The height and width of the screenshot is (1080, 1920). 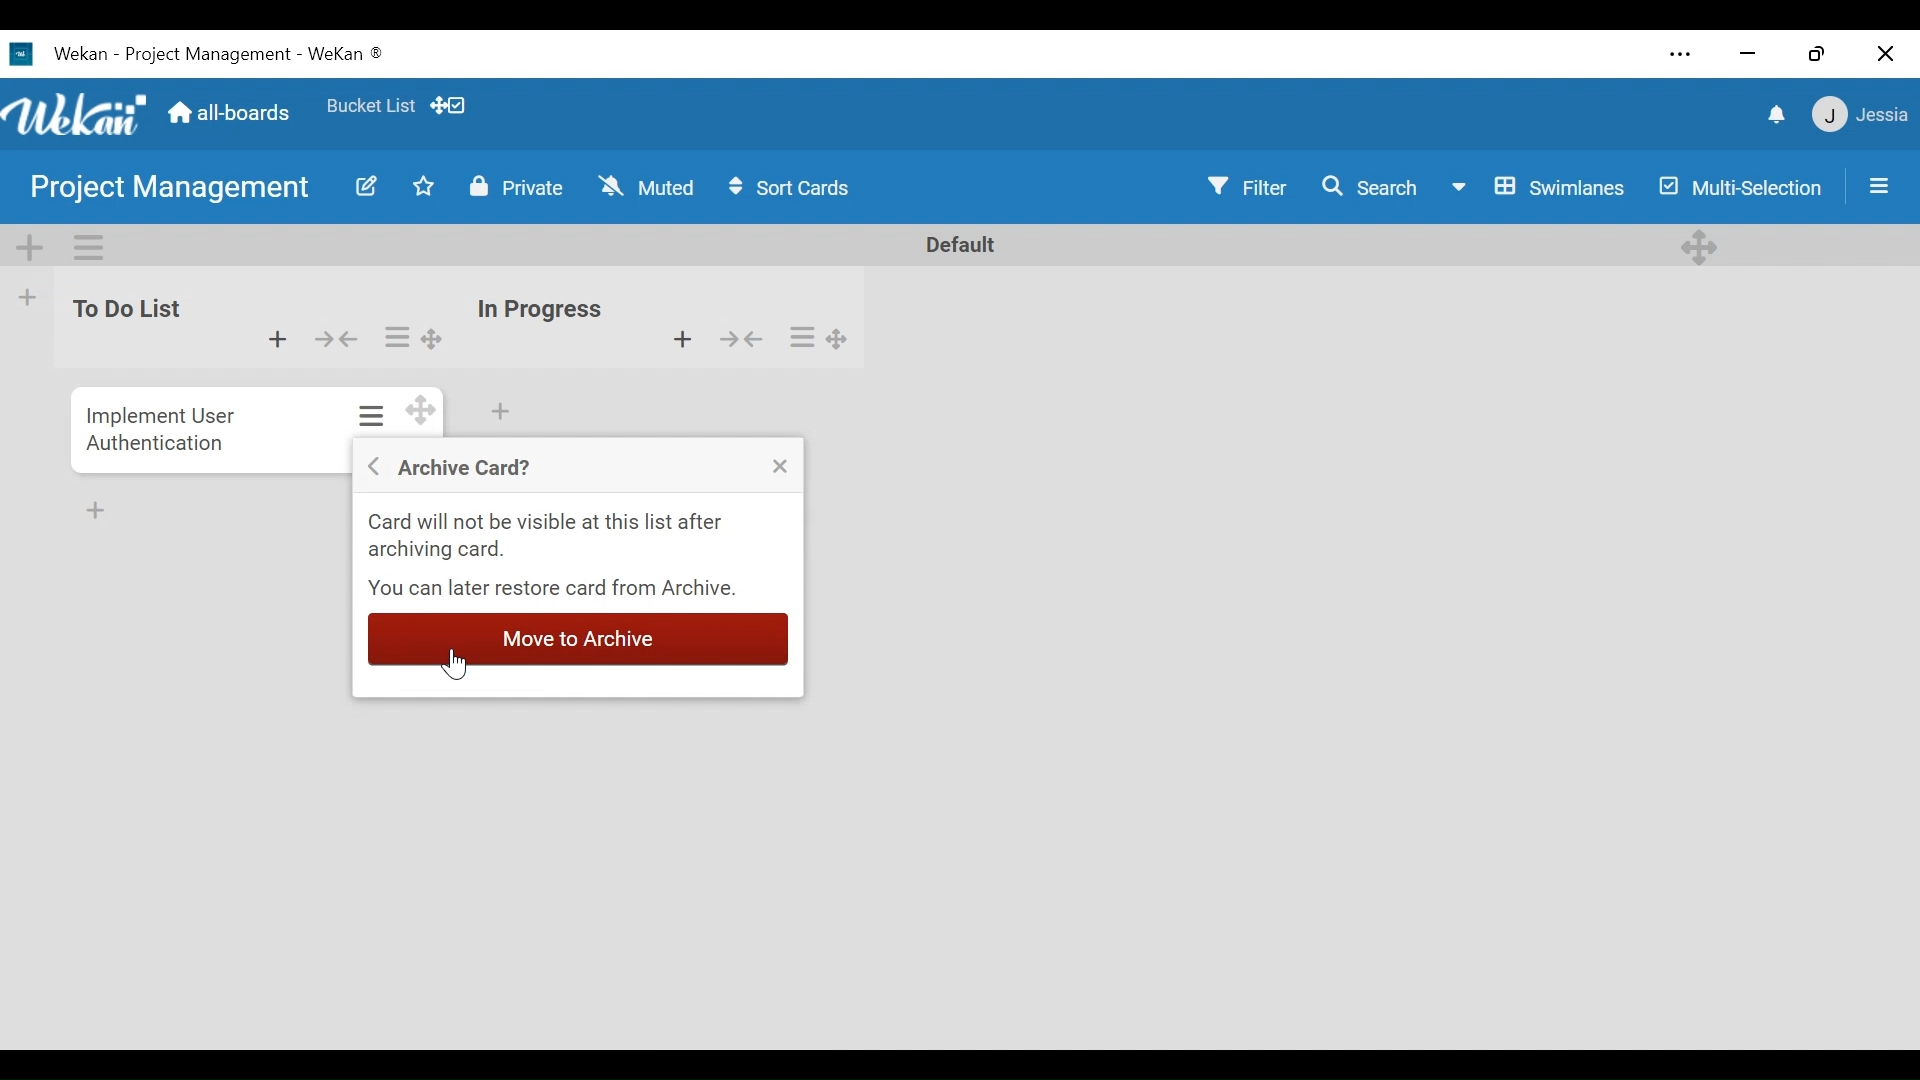 What do you see at coordinates (371, 466) in the screenshot?
I see `Go Back` at bounding box center [371, 466].